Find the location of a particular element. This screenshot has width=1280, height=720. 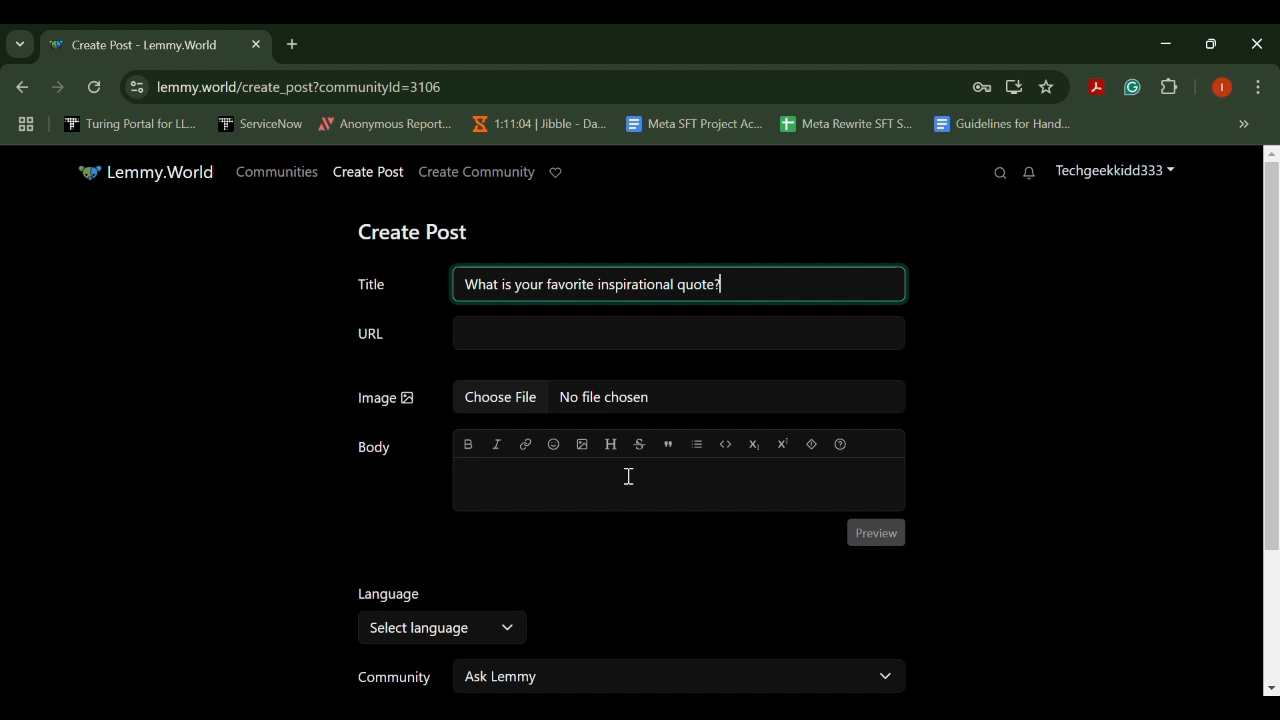

Create Community is located at coordinates (475, 172).